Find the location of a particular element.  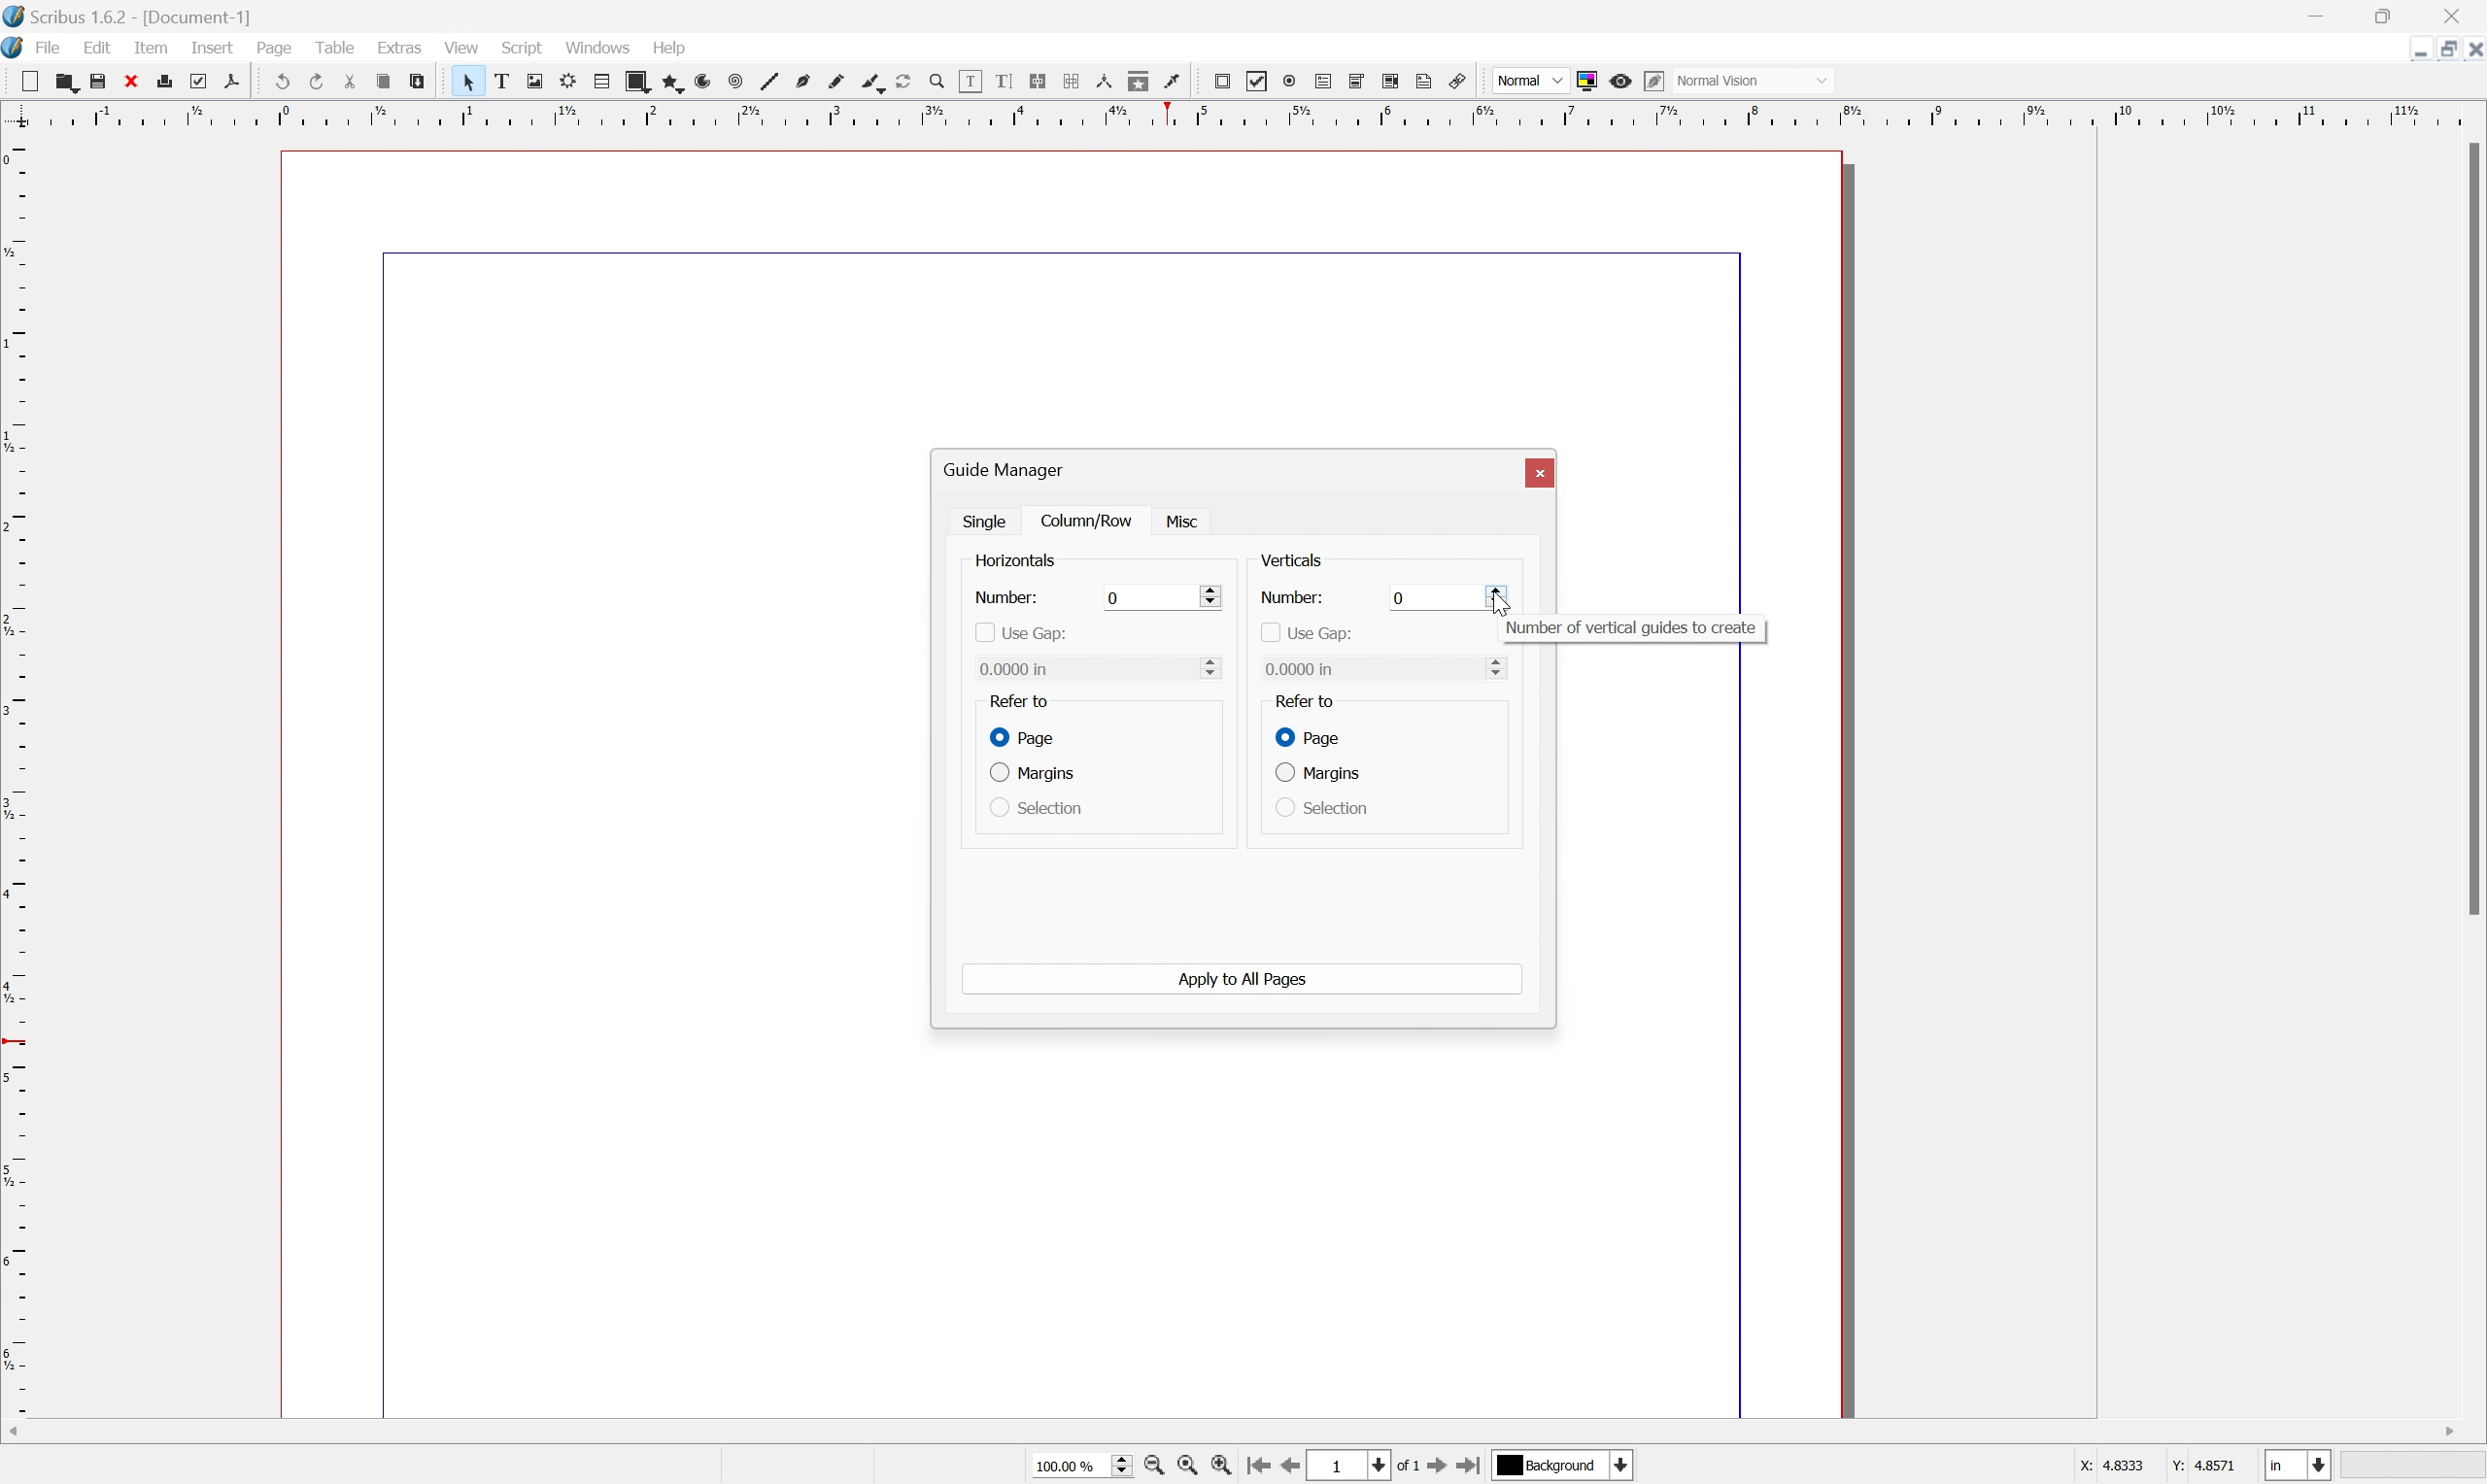

go to previous page is located at coordinates (1289, 1468).